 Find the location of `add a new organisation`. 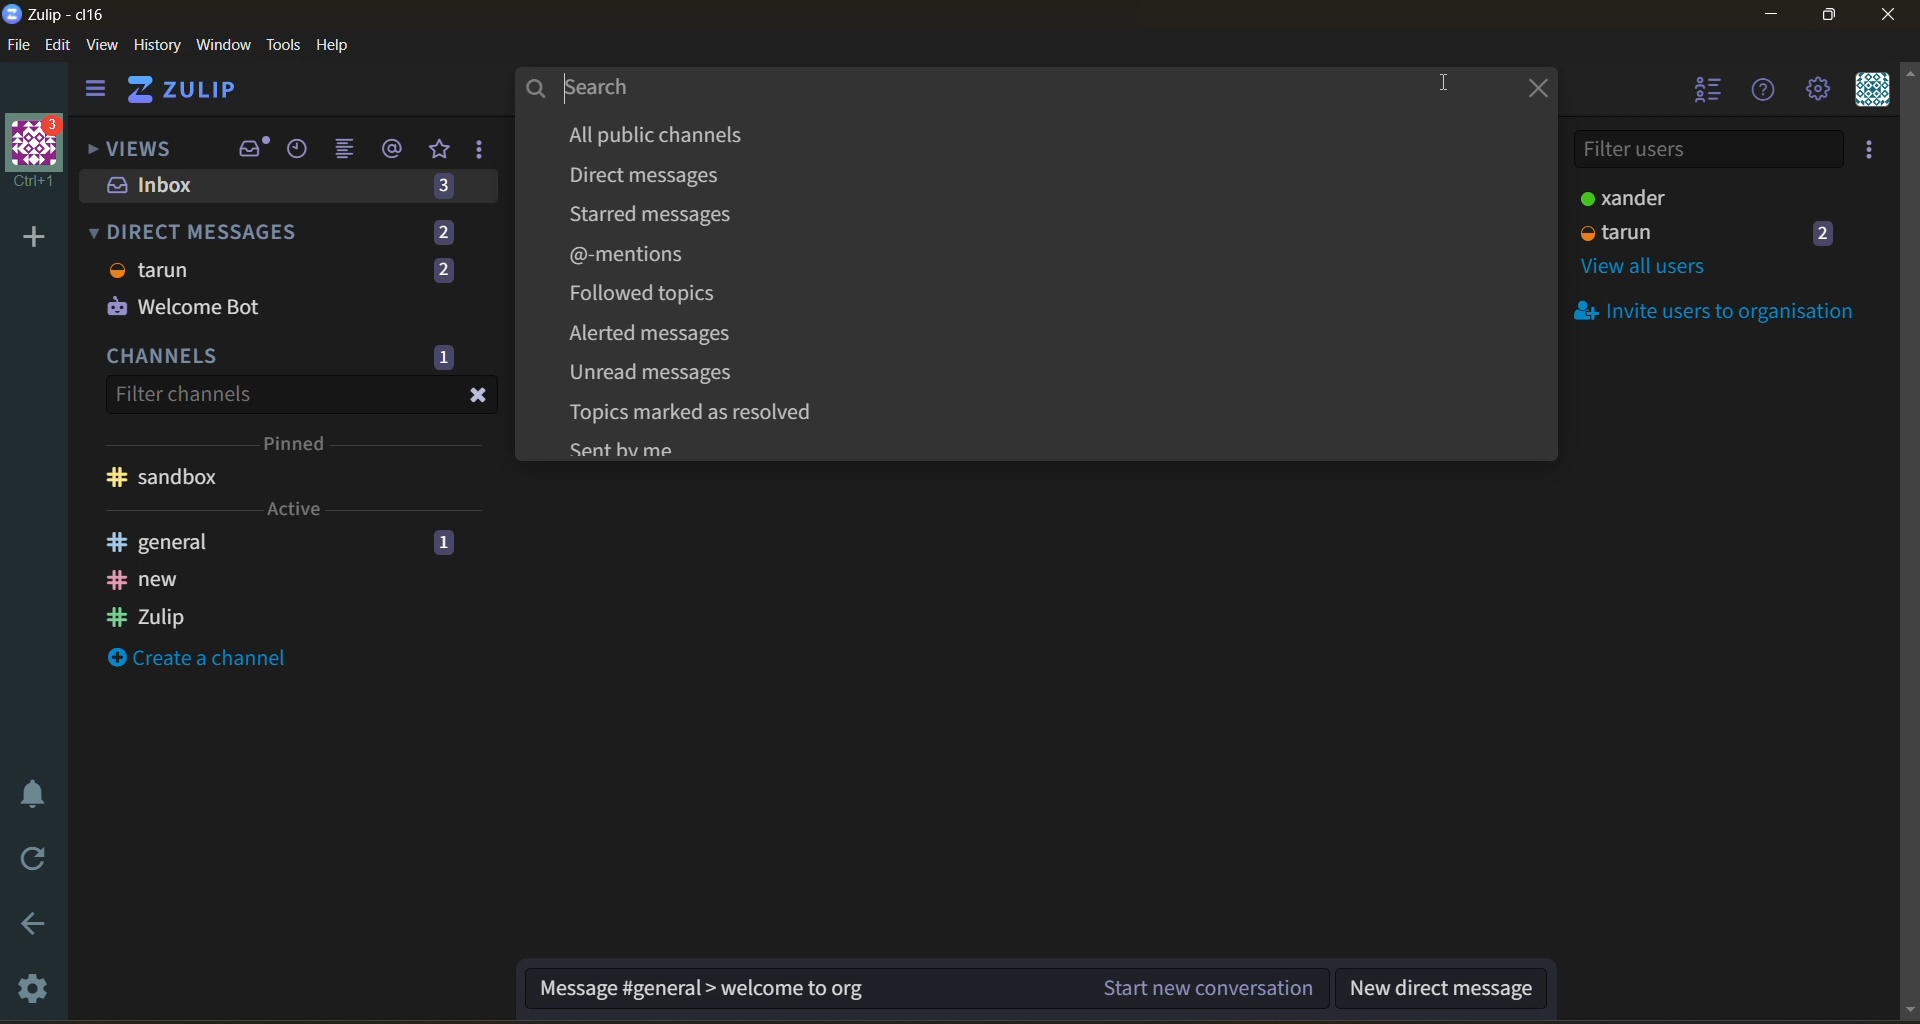

add a new organisation is located at coordinates (35, 236).